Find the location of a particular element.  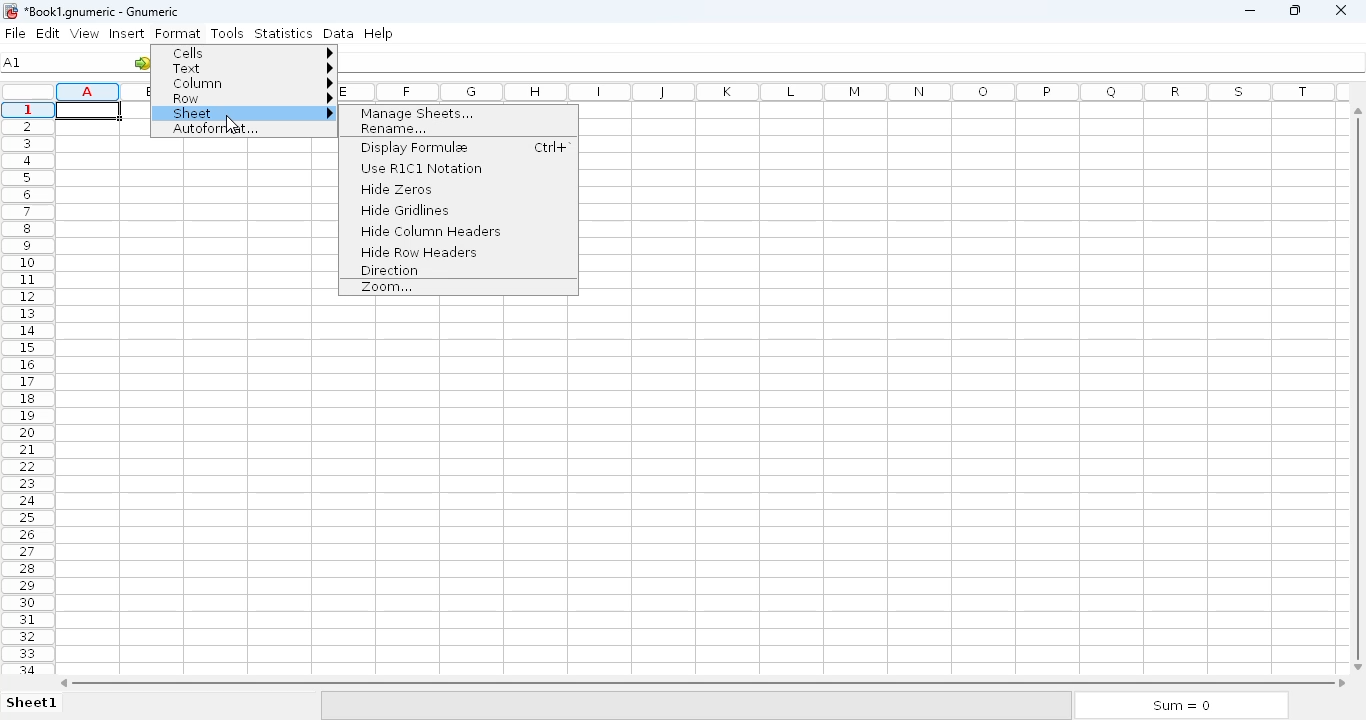

direction is located at coordinates (388, 270).